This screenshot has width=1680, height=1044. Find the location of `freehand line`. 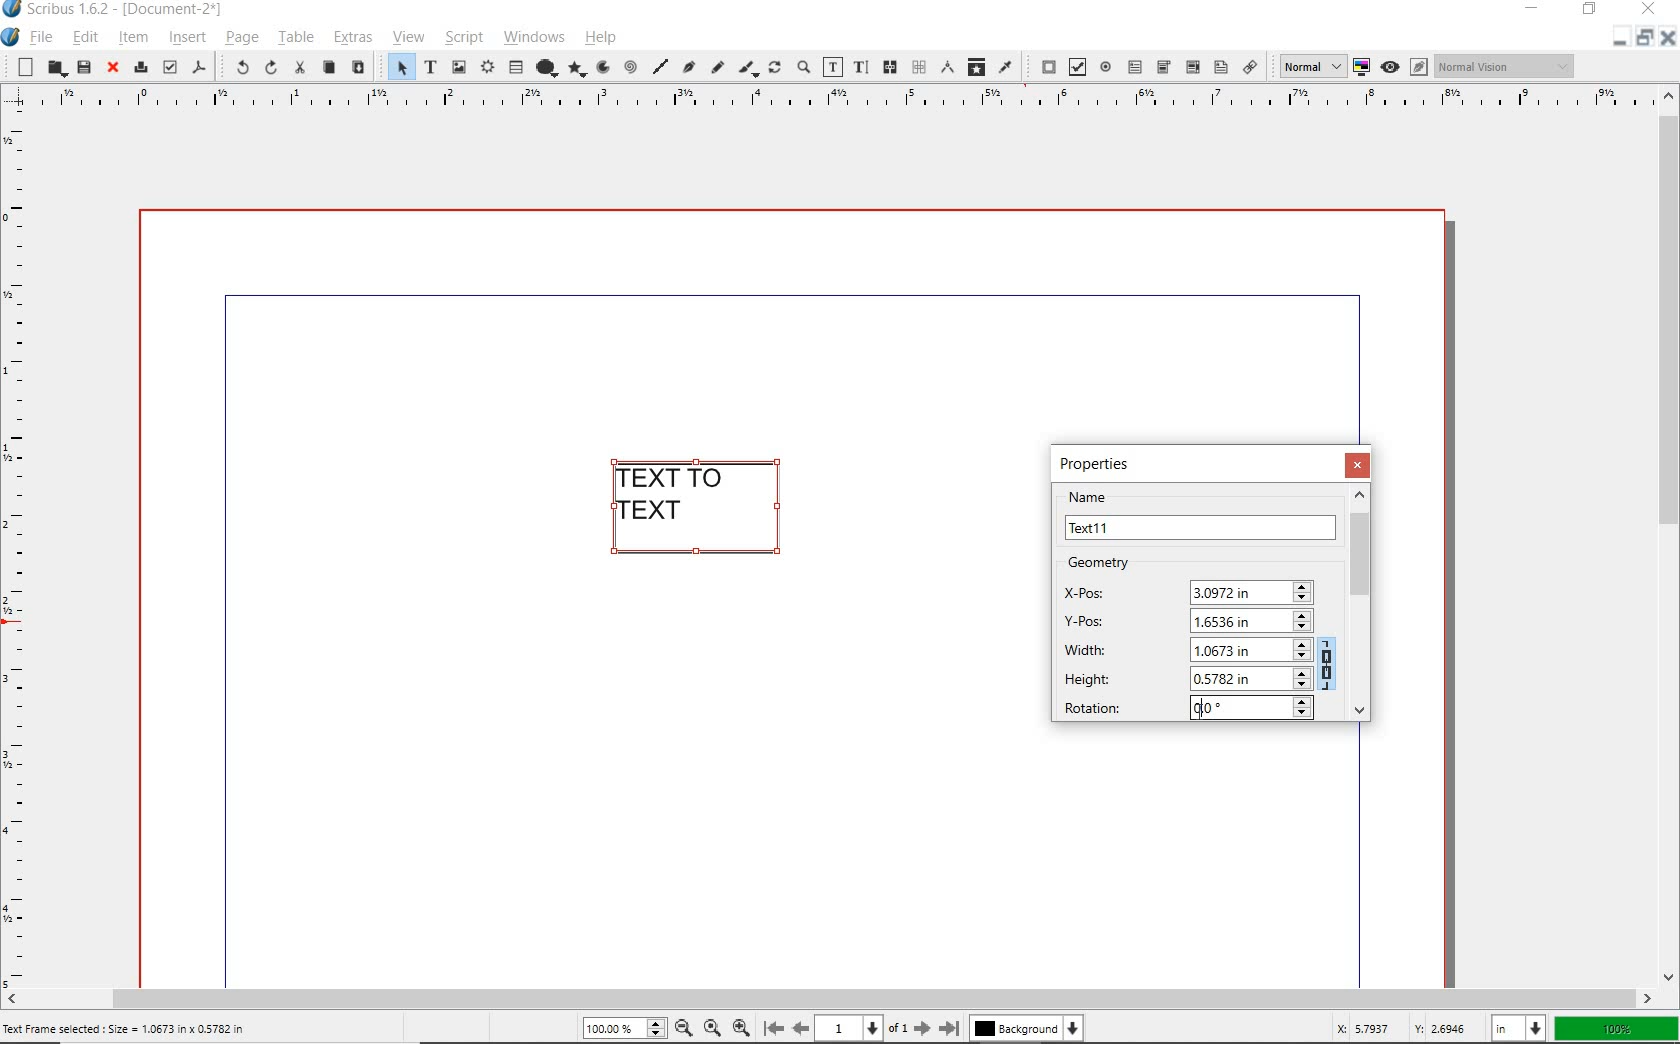

freehand line is located at coordinates (718, 66).